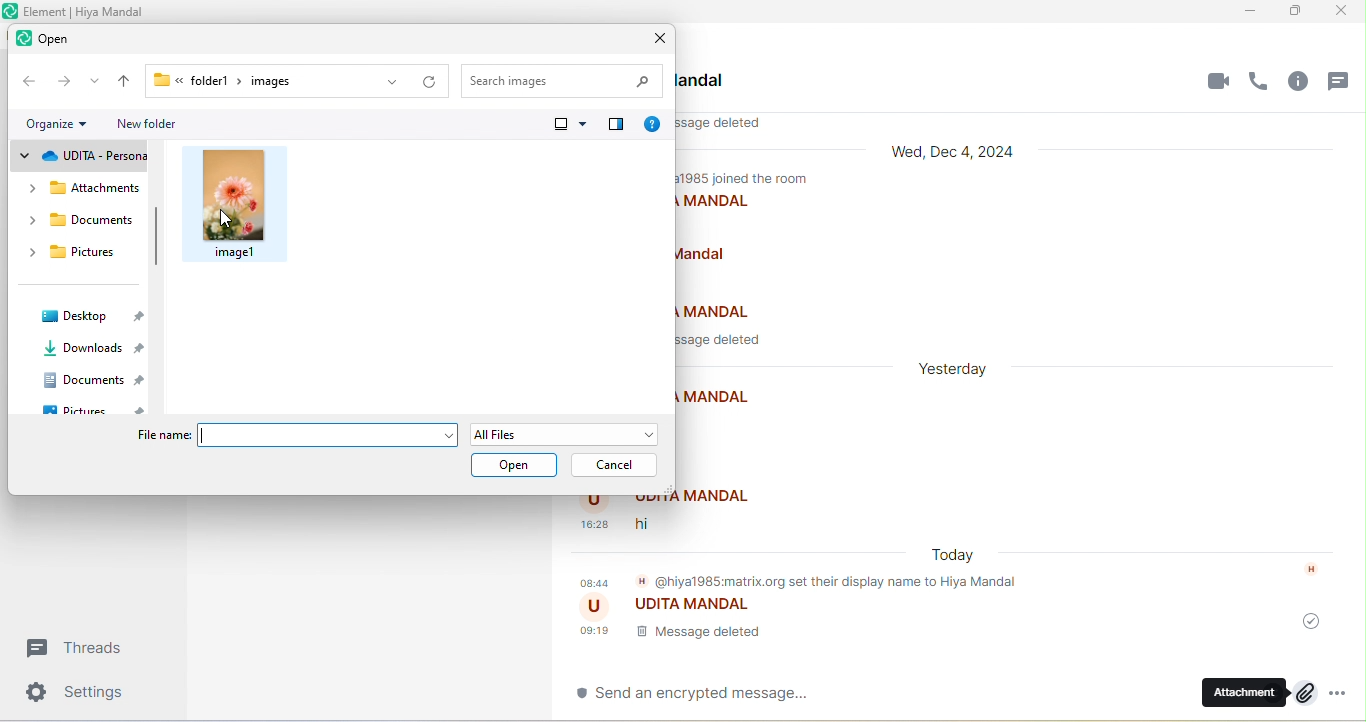 This screenshot has width=1366, height=722. What do you see at coordinates (429, 83) in the screenshot?
I see `refresh` at bounding box center [429, 83].